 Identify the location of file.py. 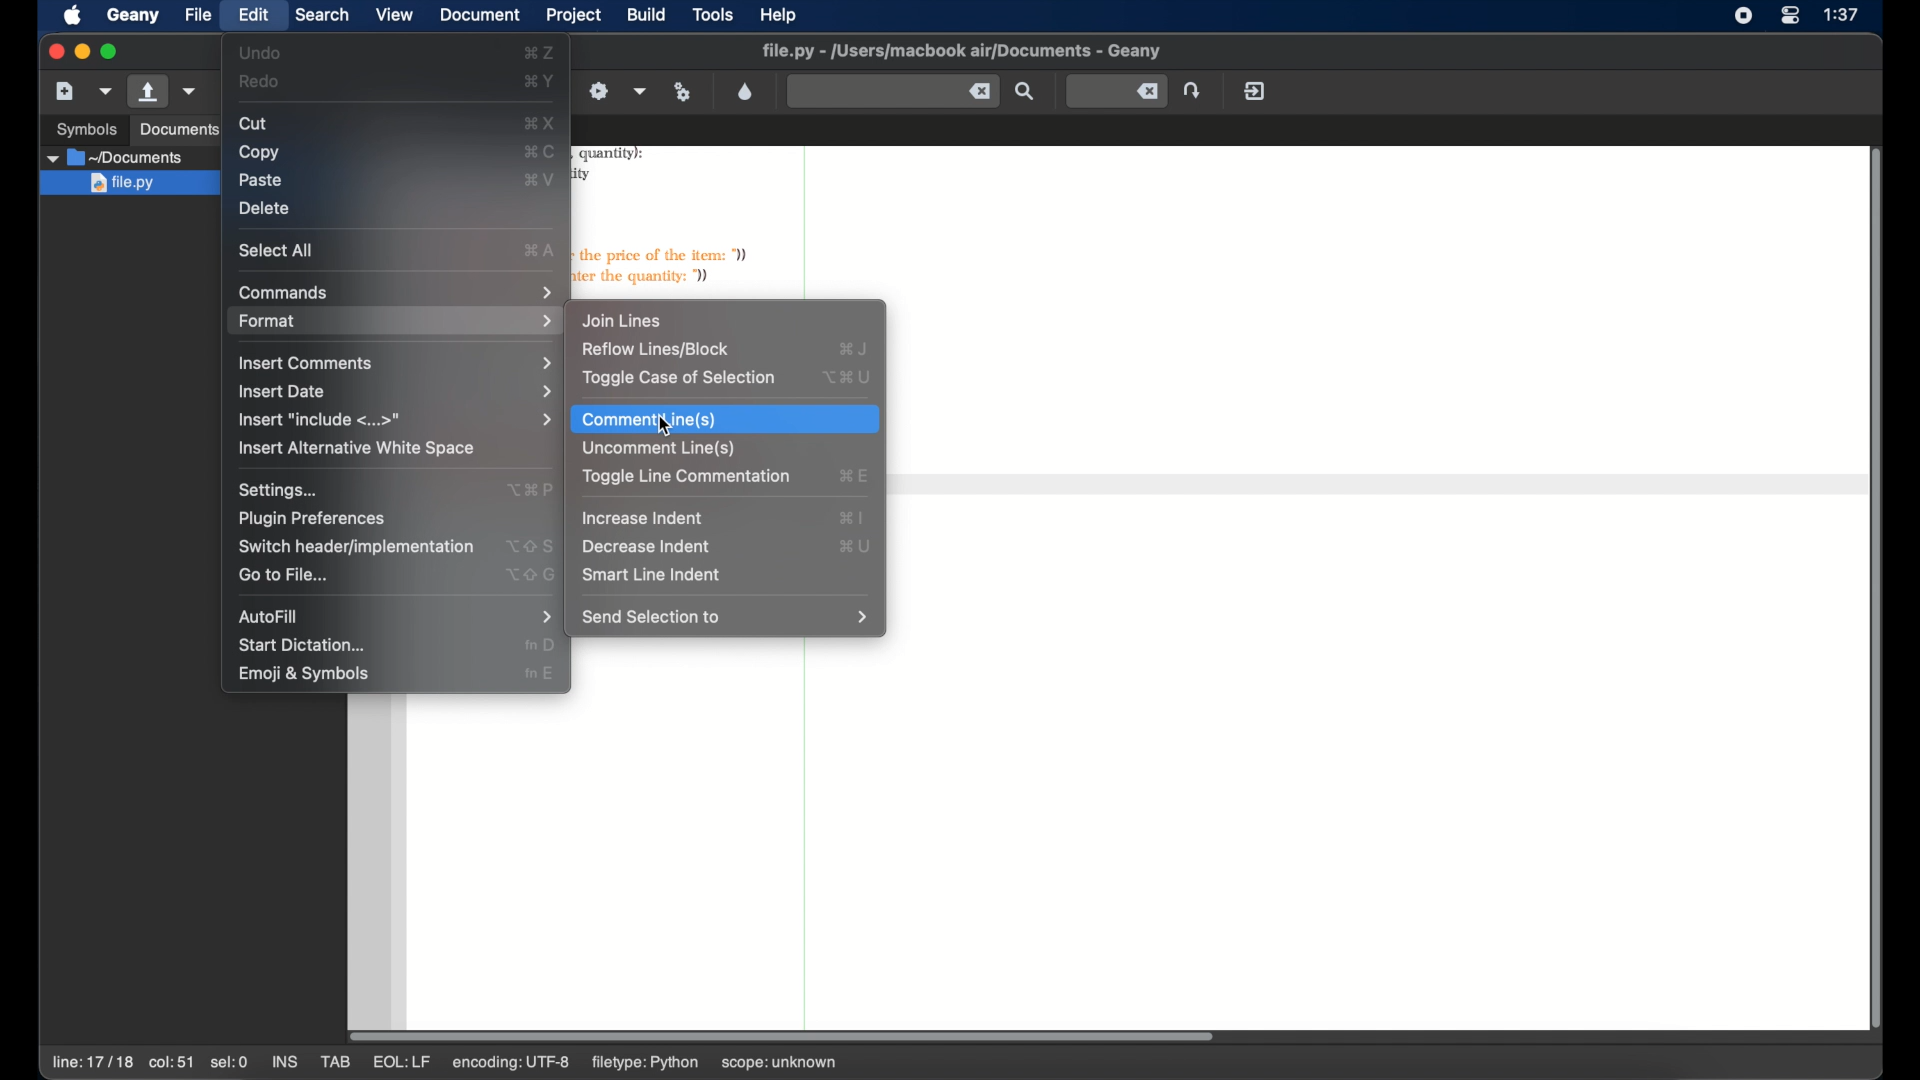
(127, 185).